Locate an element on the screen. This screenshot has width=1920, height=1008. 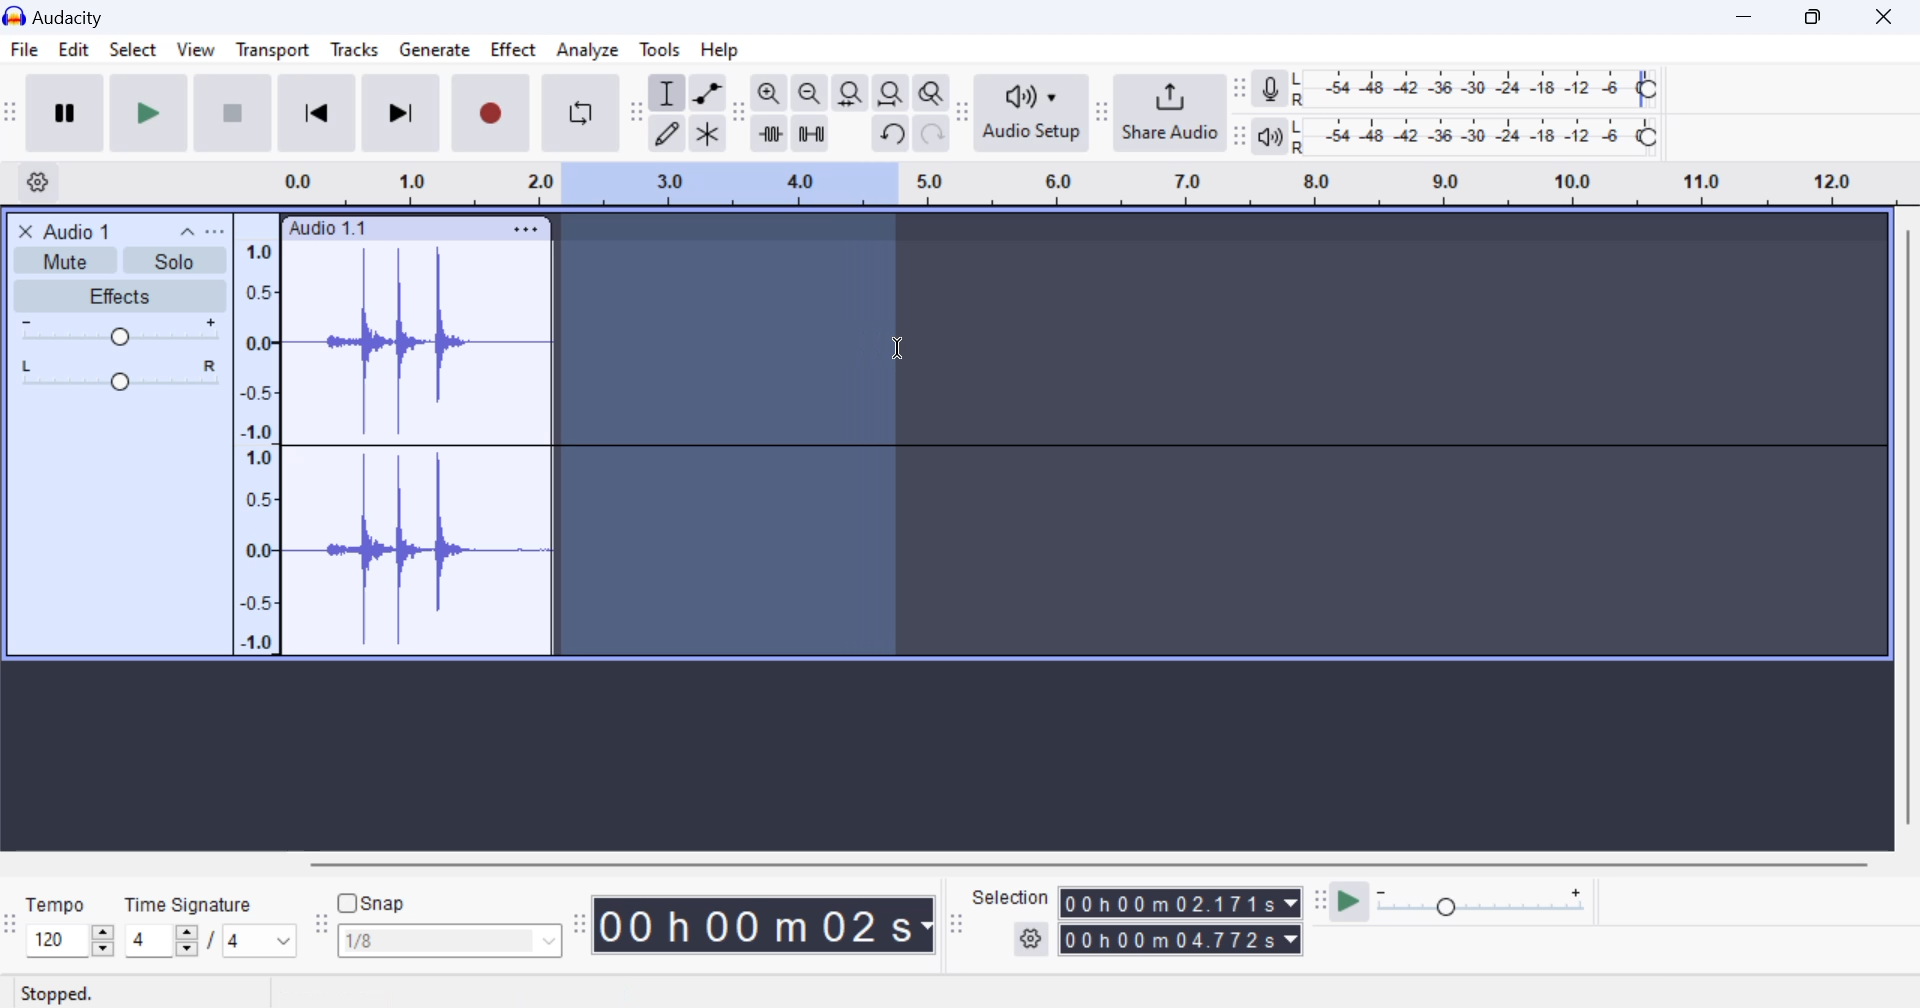
Analyze is located at coordinates (588, 50).